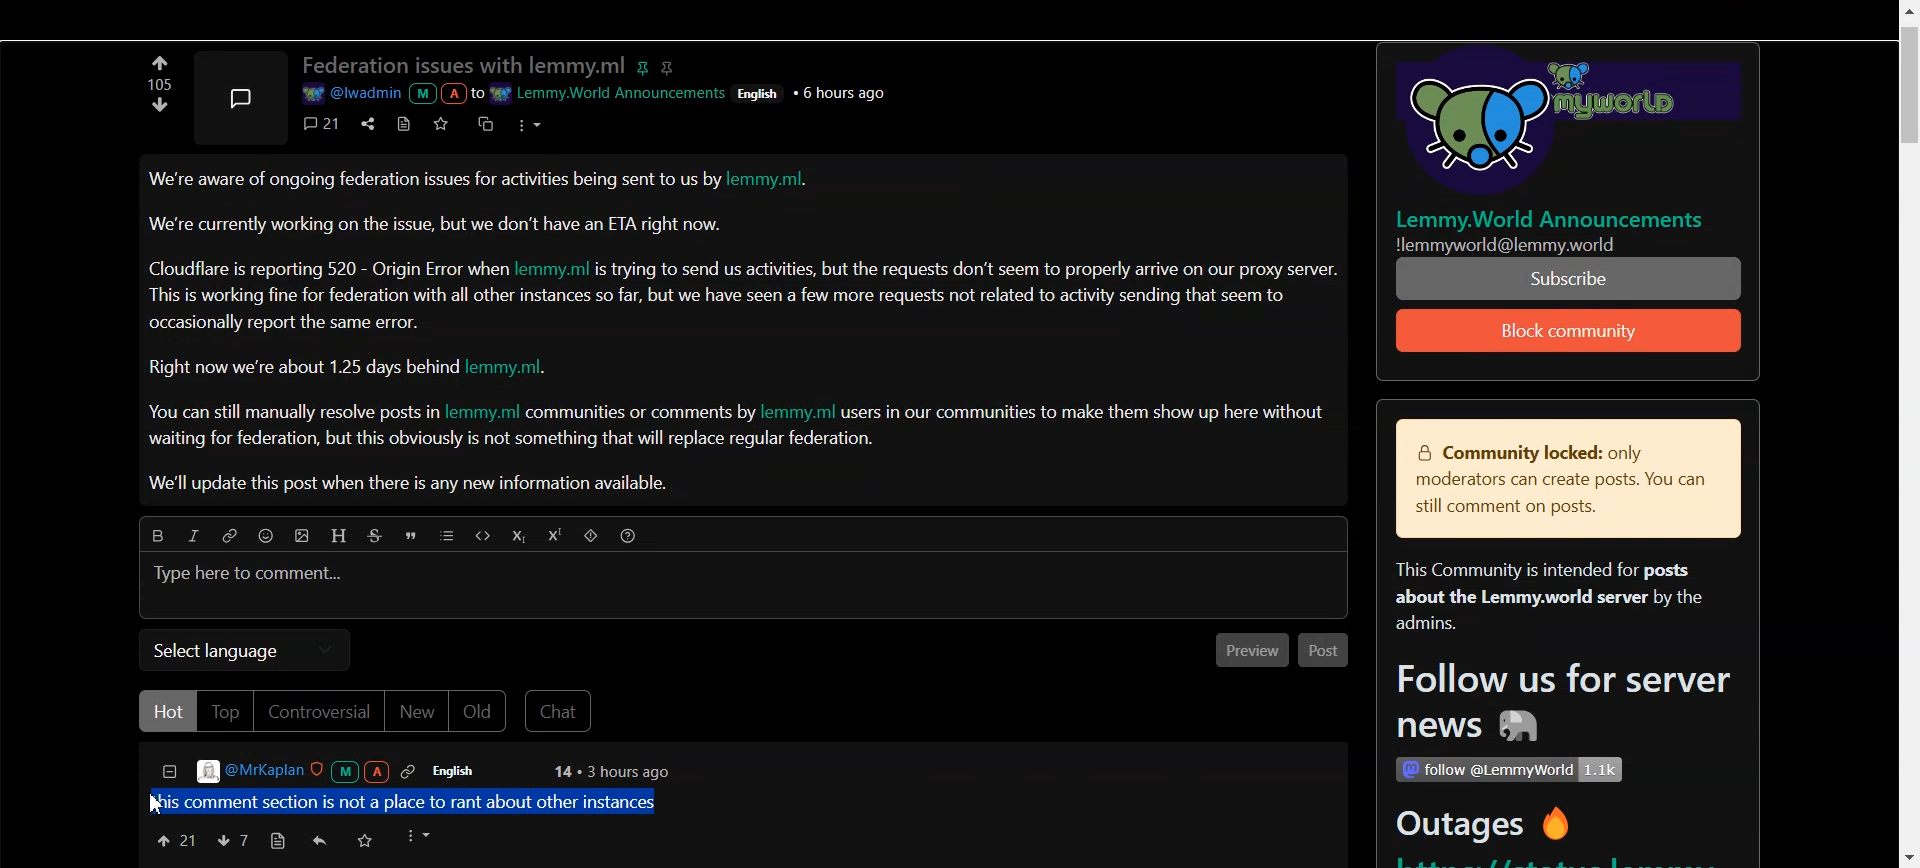 The width and height of the screenshot is (1920, 868). I want to click on , so click(1508, 770).